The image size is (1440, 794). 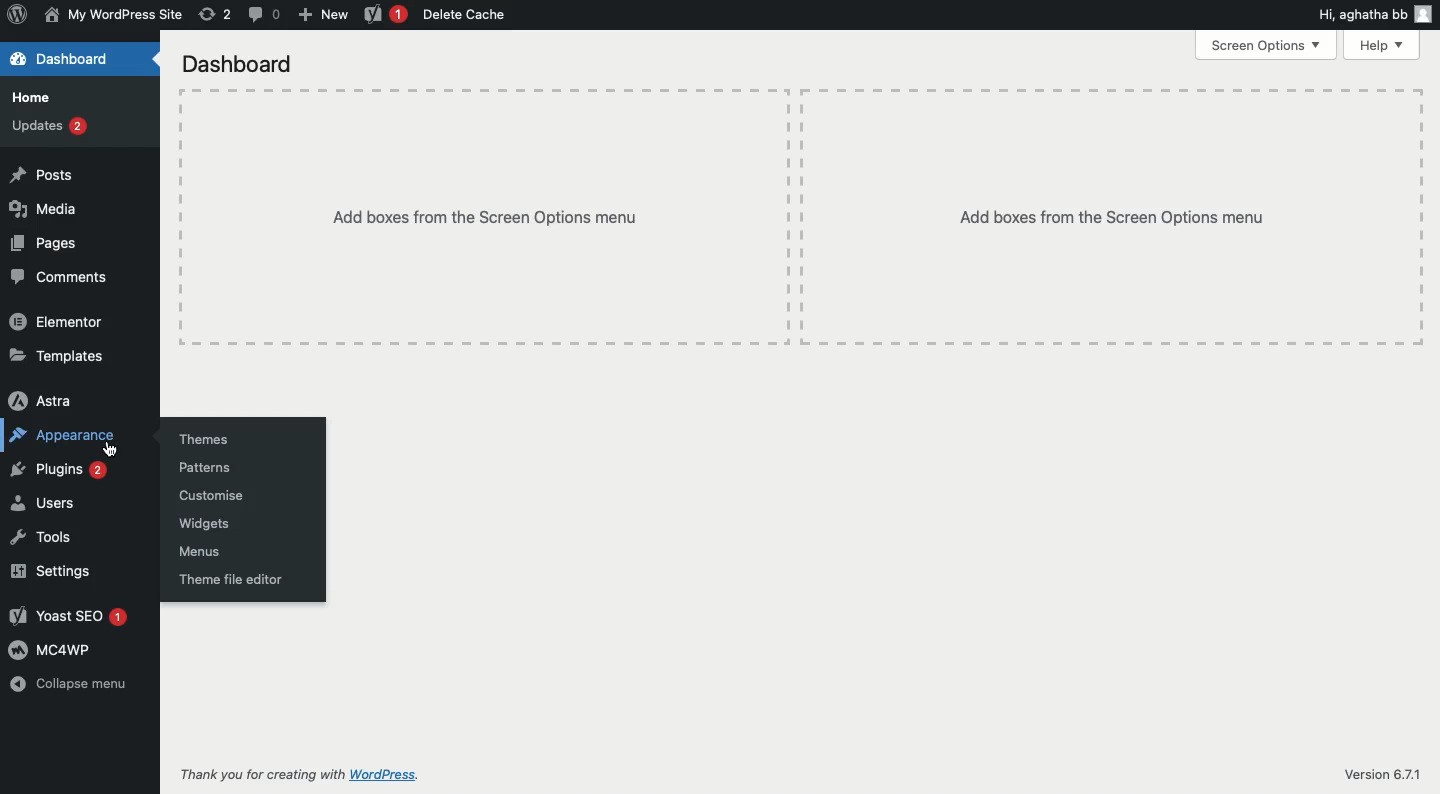 What do you see at coordinates (68, 683) in the screenshot?
I see `Collapse menu` at bounding box center [68, 683].